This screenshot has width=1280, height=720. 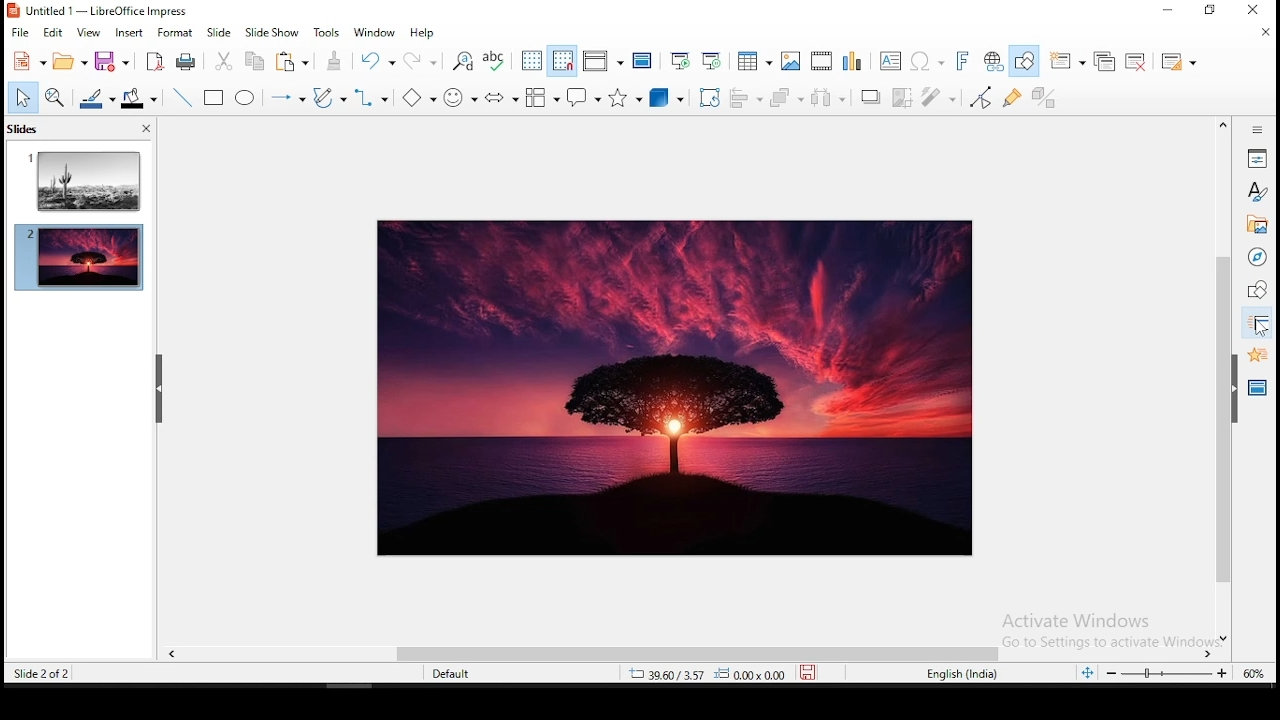 What do you see at coordinates (1258, 226) in the screenshot?
I see `gallery` at bounding box center [1258, 226].